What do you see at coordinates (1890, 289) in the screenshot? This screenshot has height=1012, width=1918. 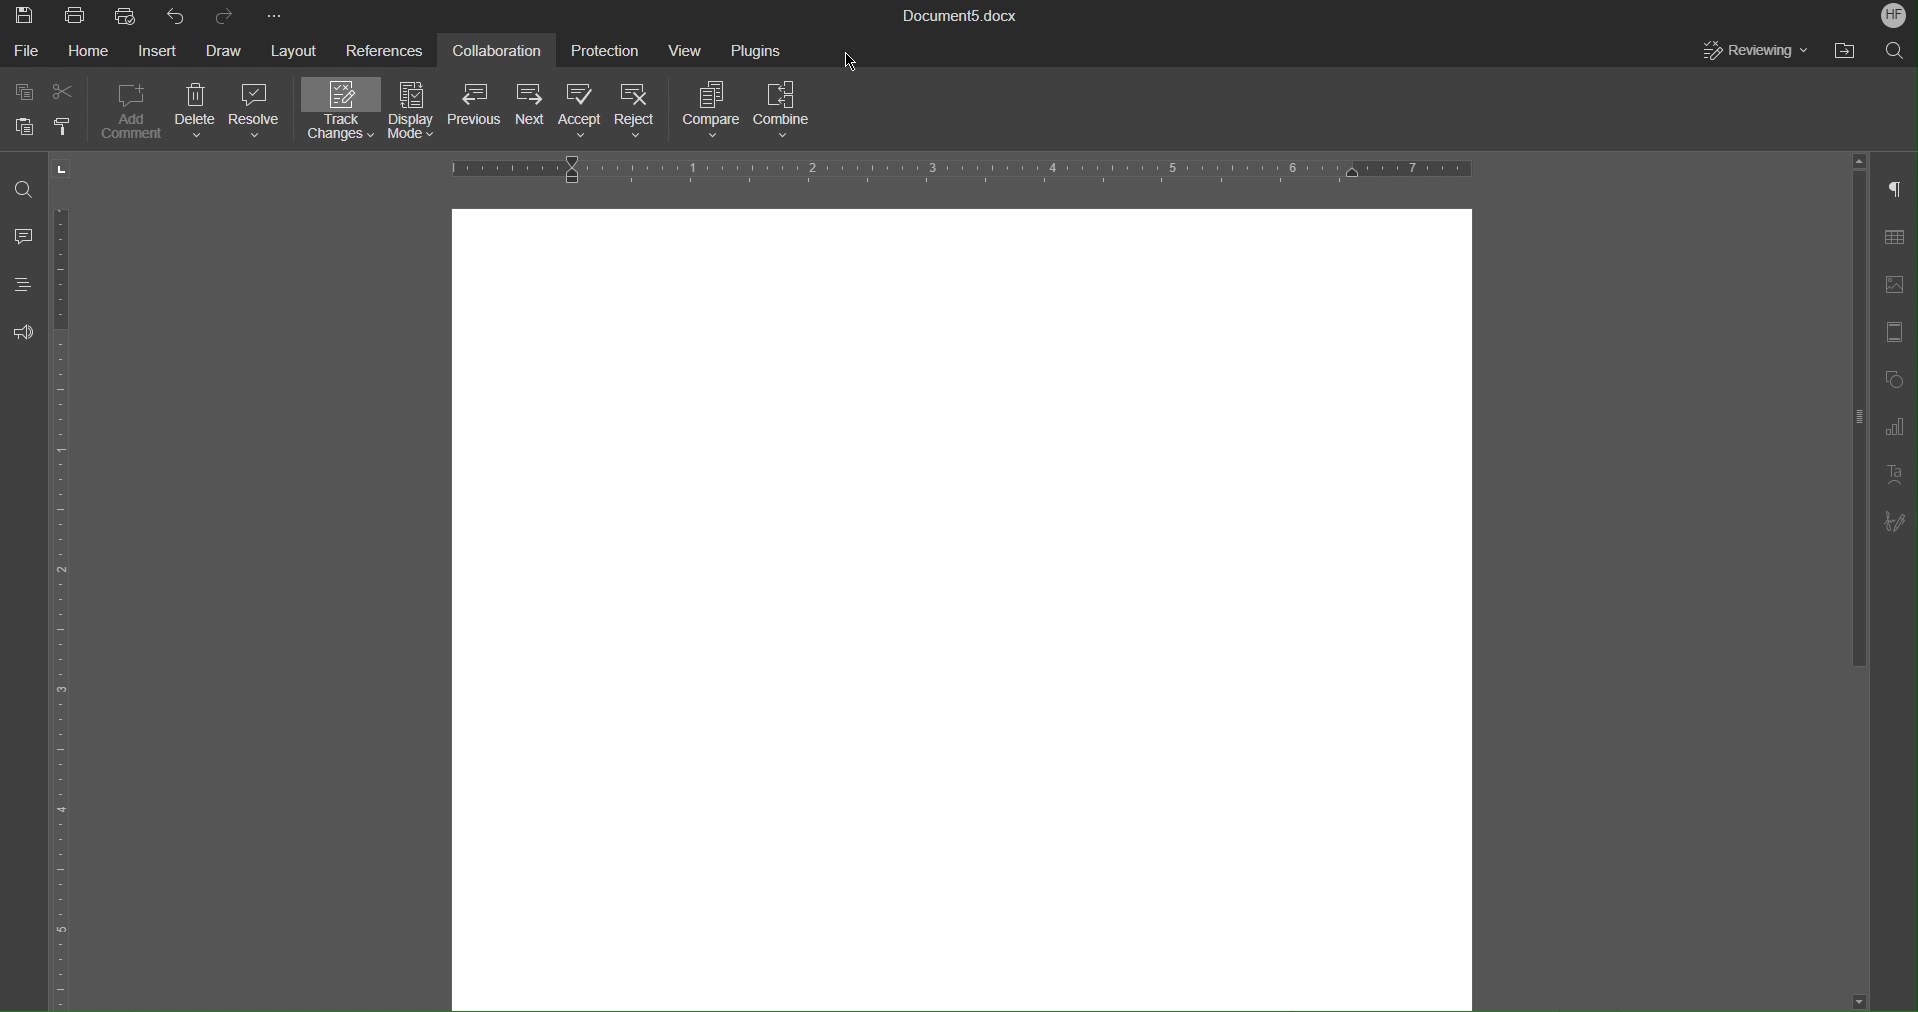 I see `Image Settings` at bounding box center [1890, 289].